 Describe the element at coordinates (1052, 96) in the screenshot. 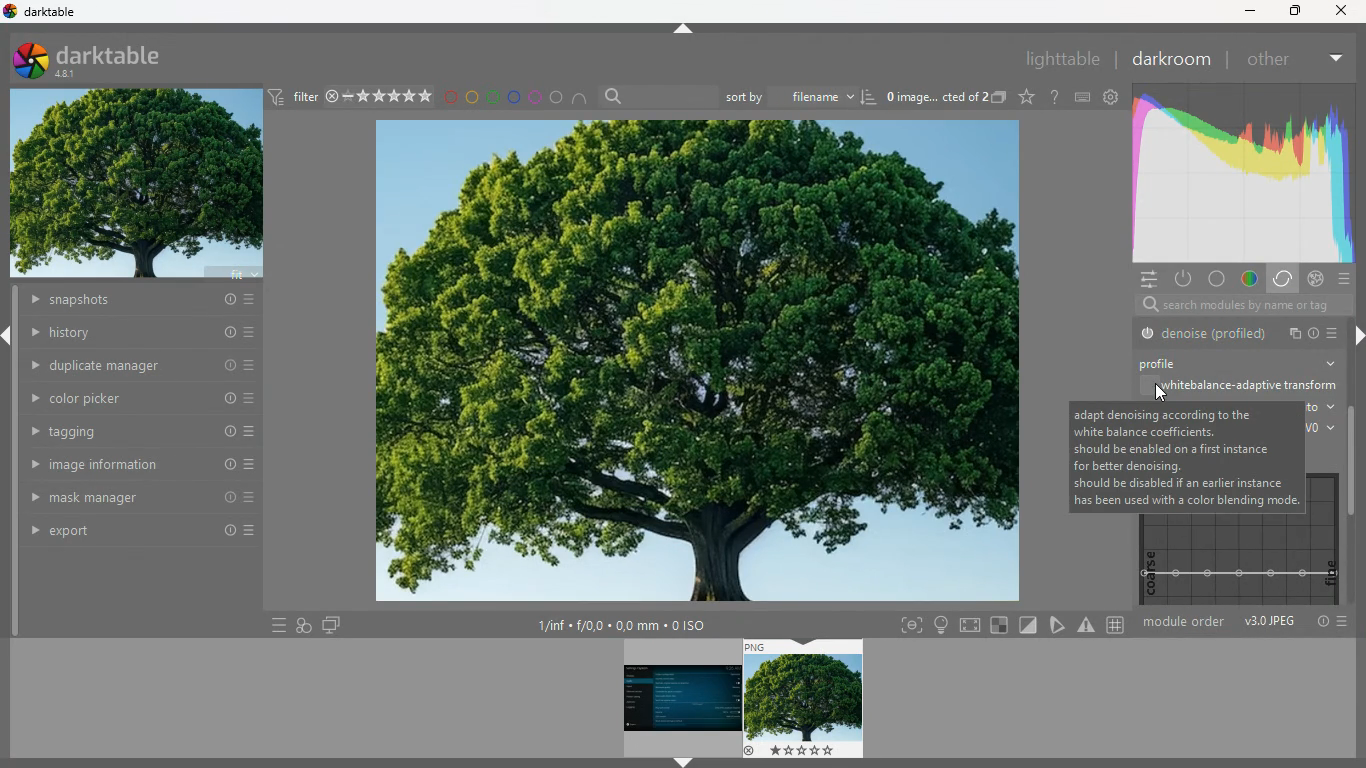

I see `doubt` at that location.